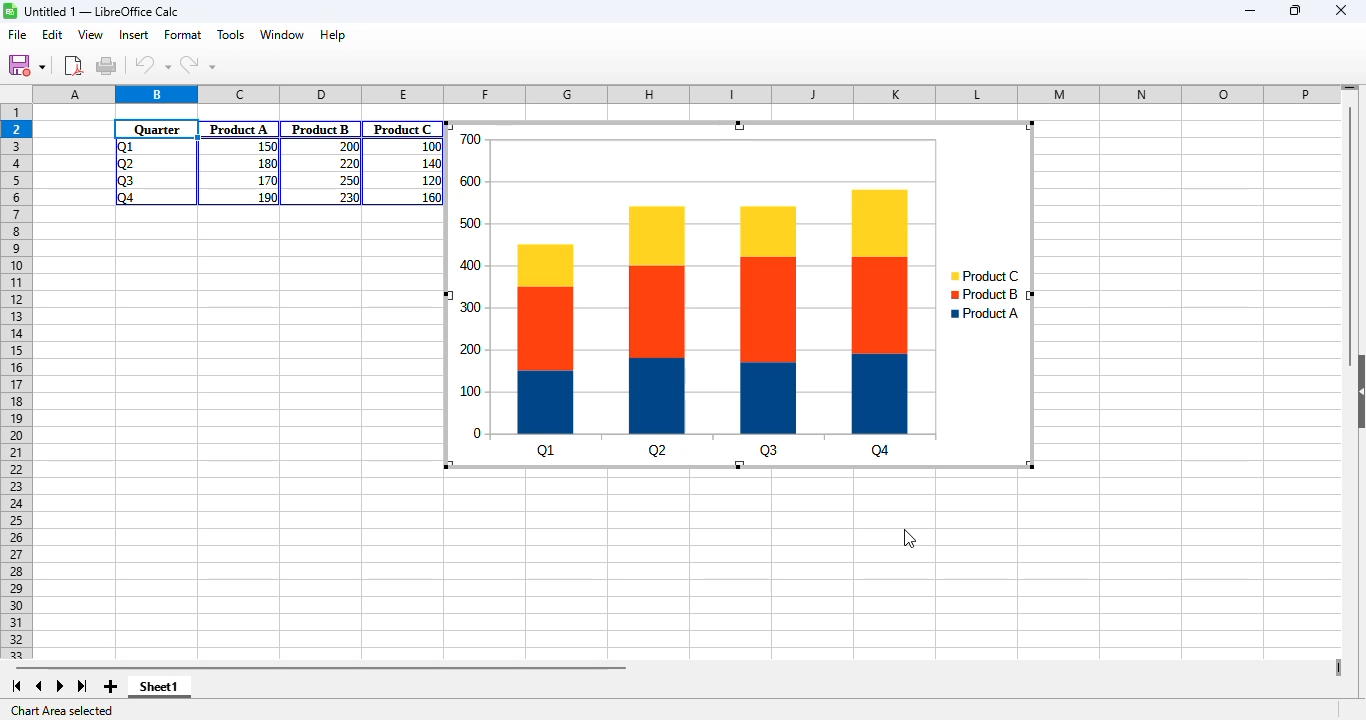 The height and width of the screenshot is (720, 1366). Describe the element at coordinates (183, 34) in the screenshot. I see `format` at that location.